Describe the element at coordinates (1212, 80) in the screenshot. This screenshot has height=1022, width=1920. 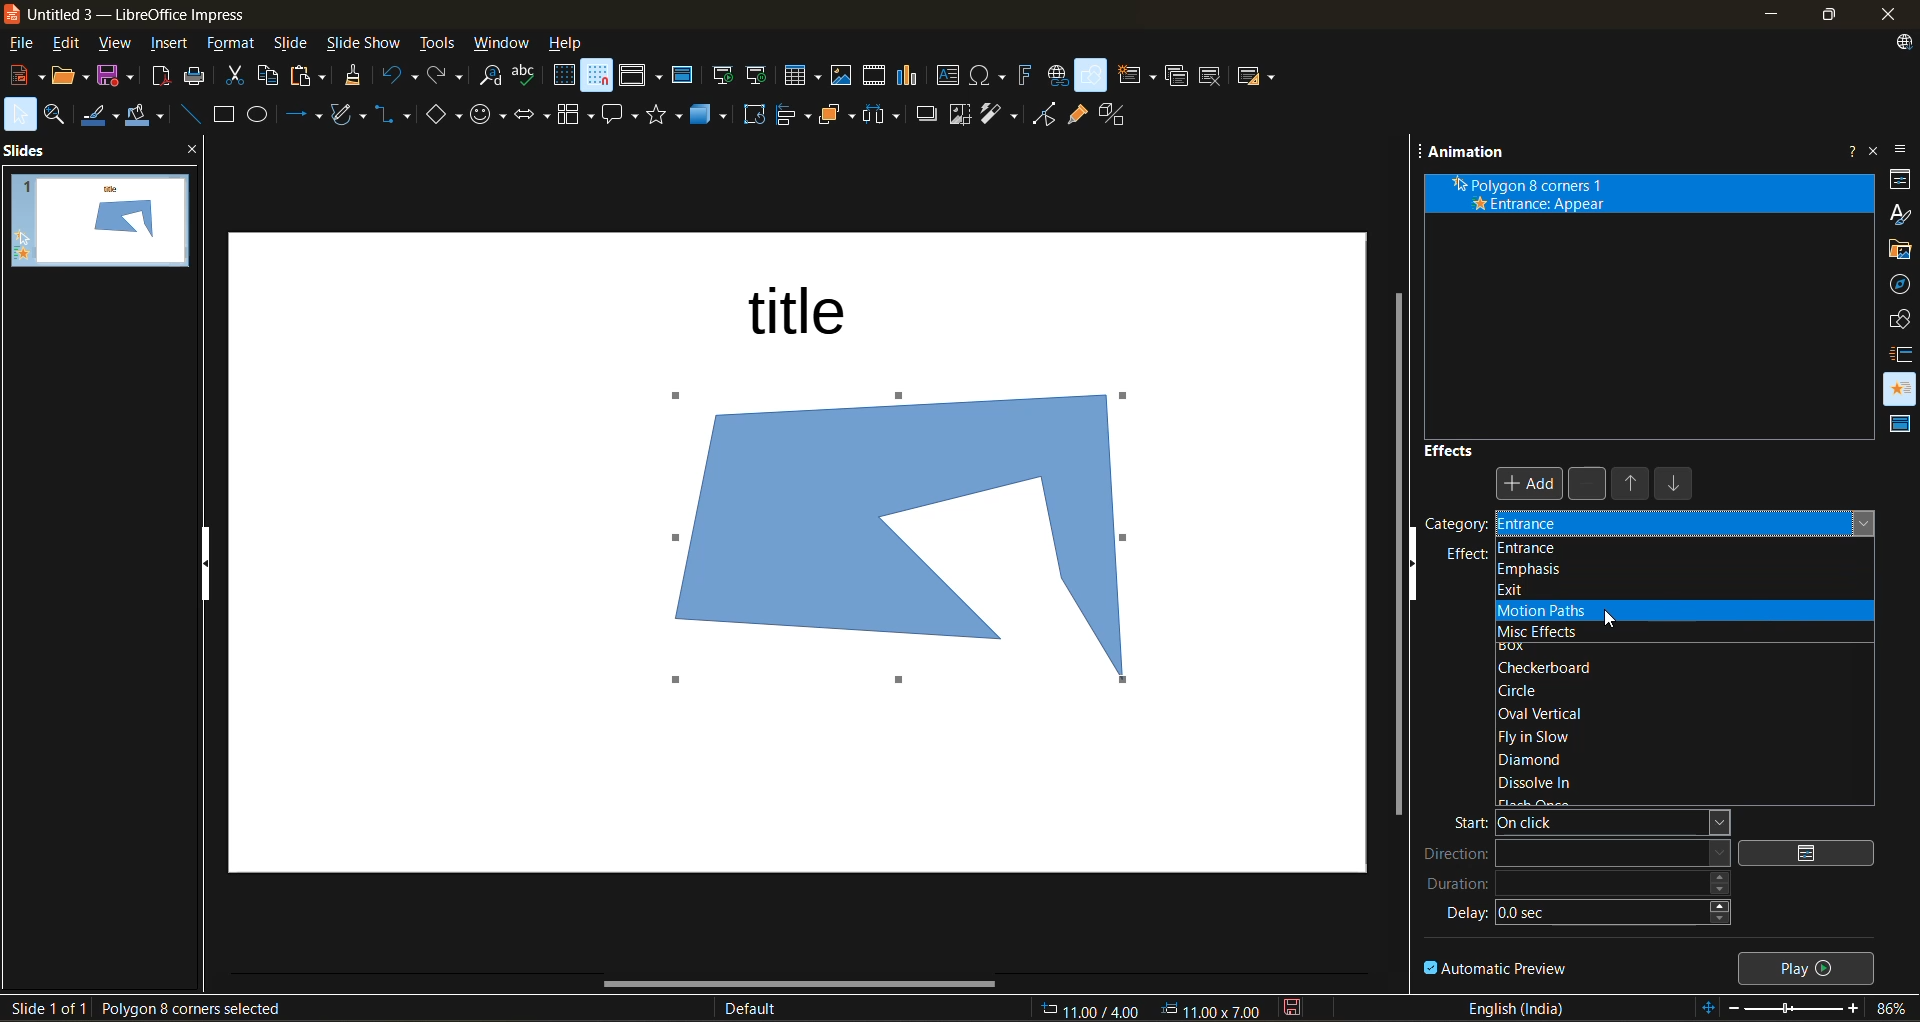
I see `delete slide` at that location.